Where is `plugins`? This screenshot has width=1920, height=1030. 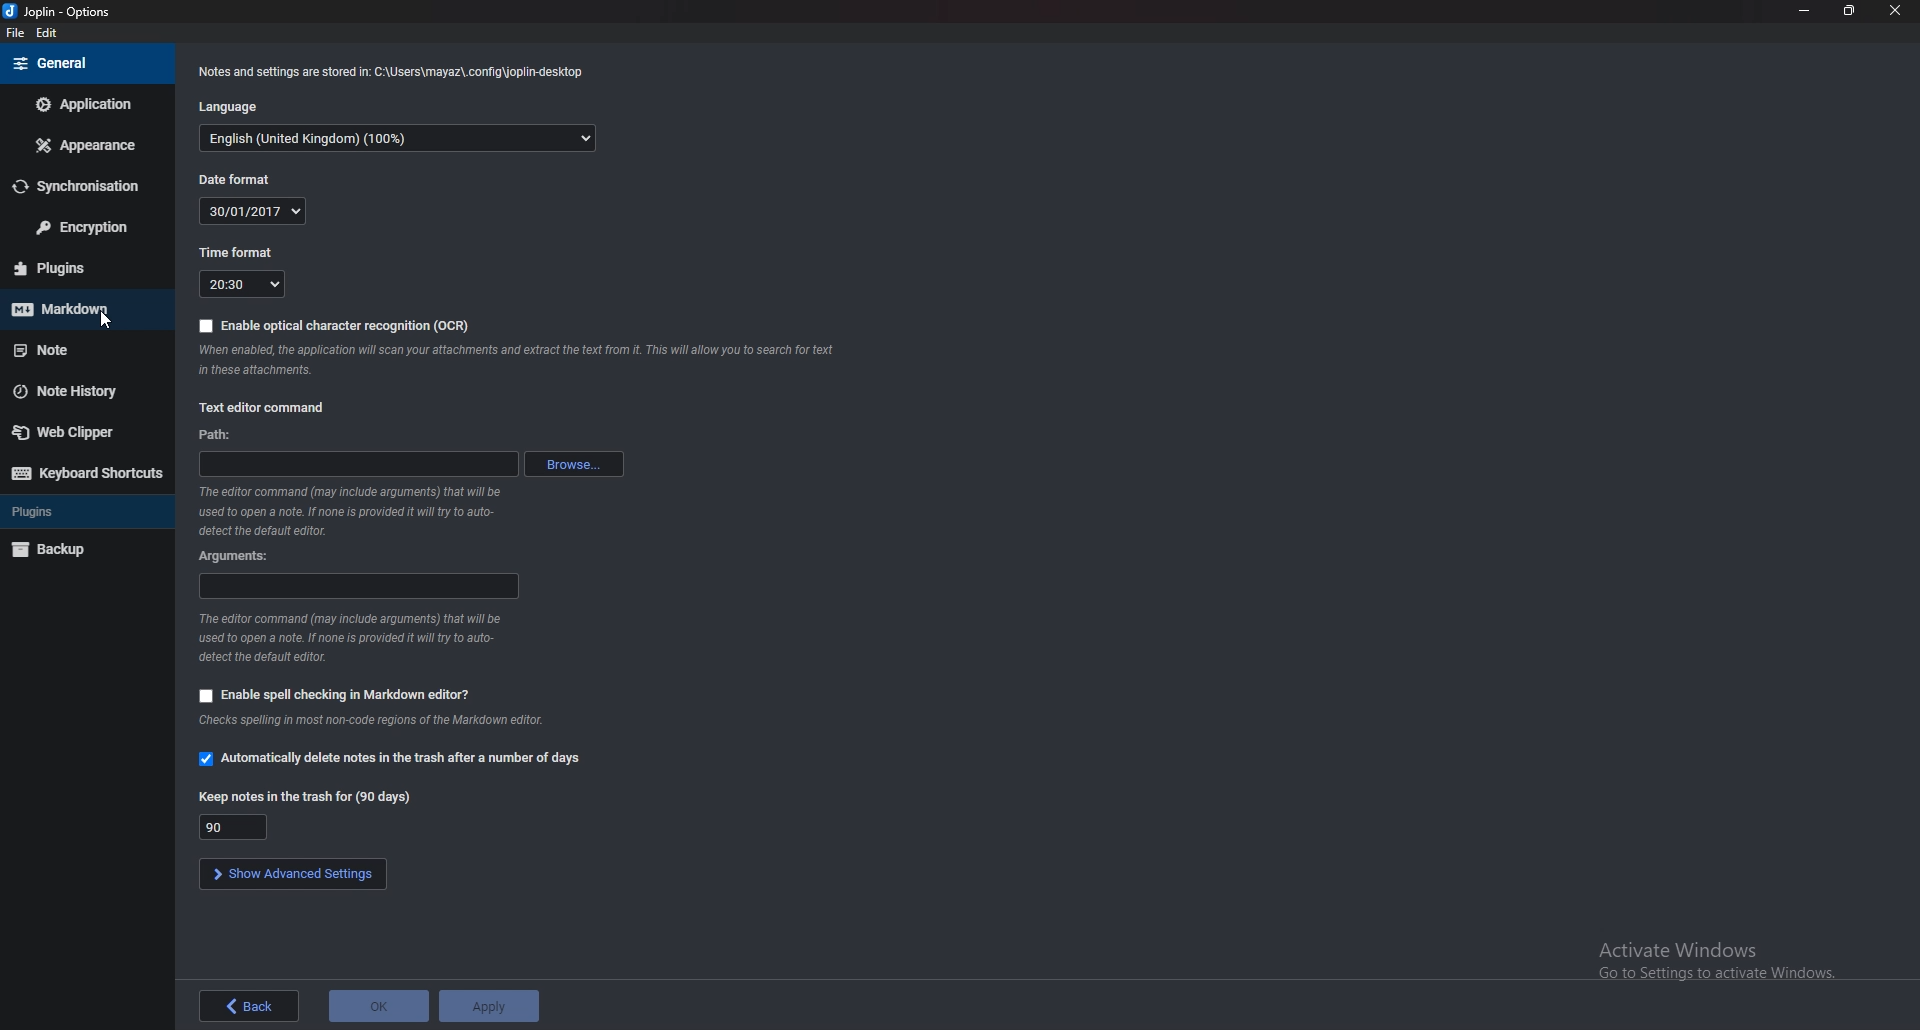 plugins is located at coordinates (84, 511).